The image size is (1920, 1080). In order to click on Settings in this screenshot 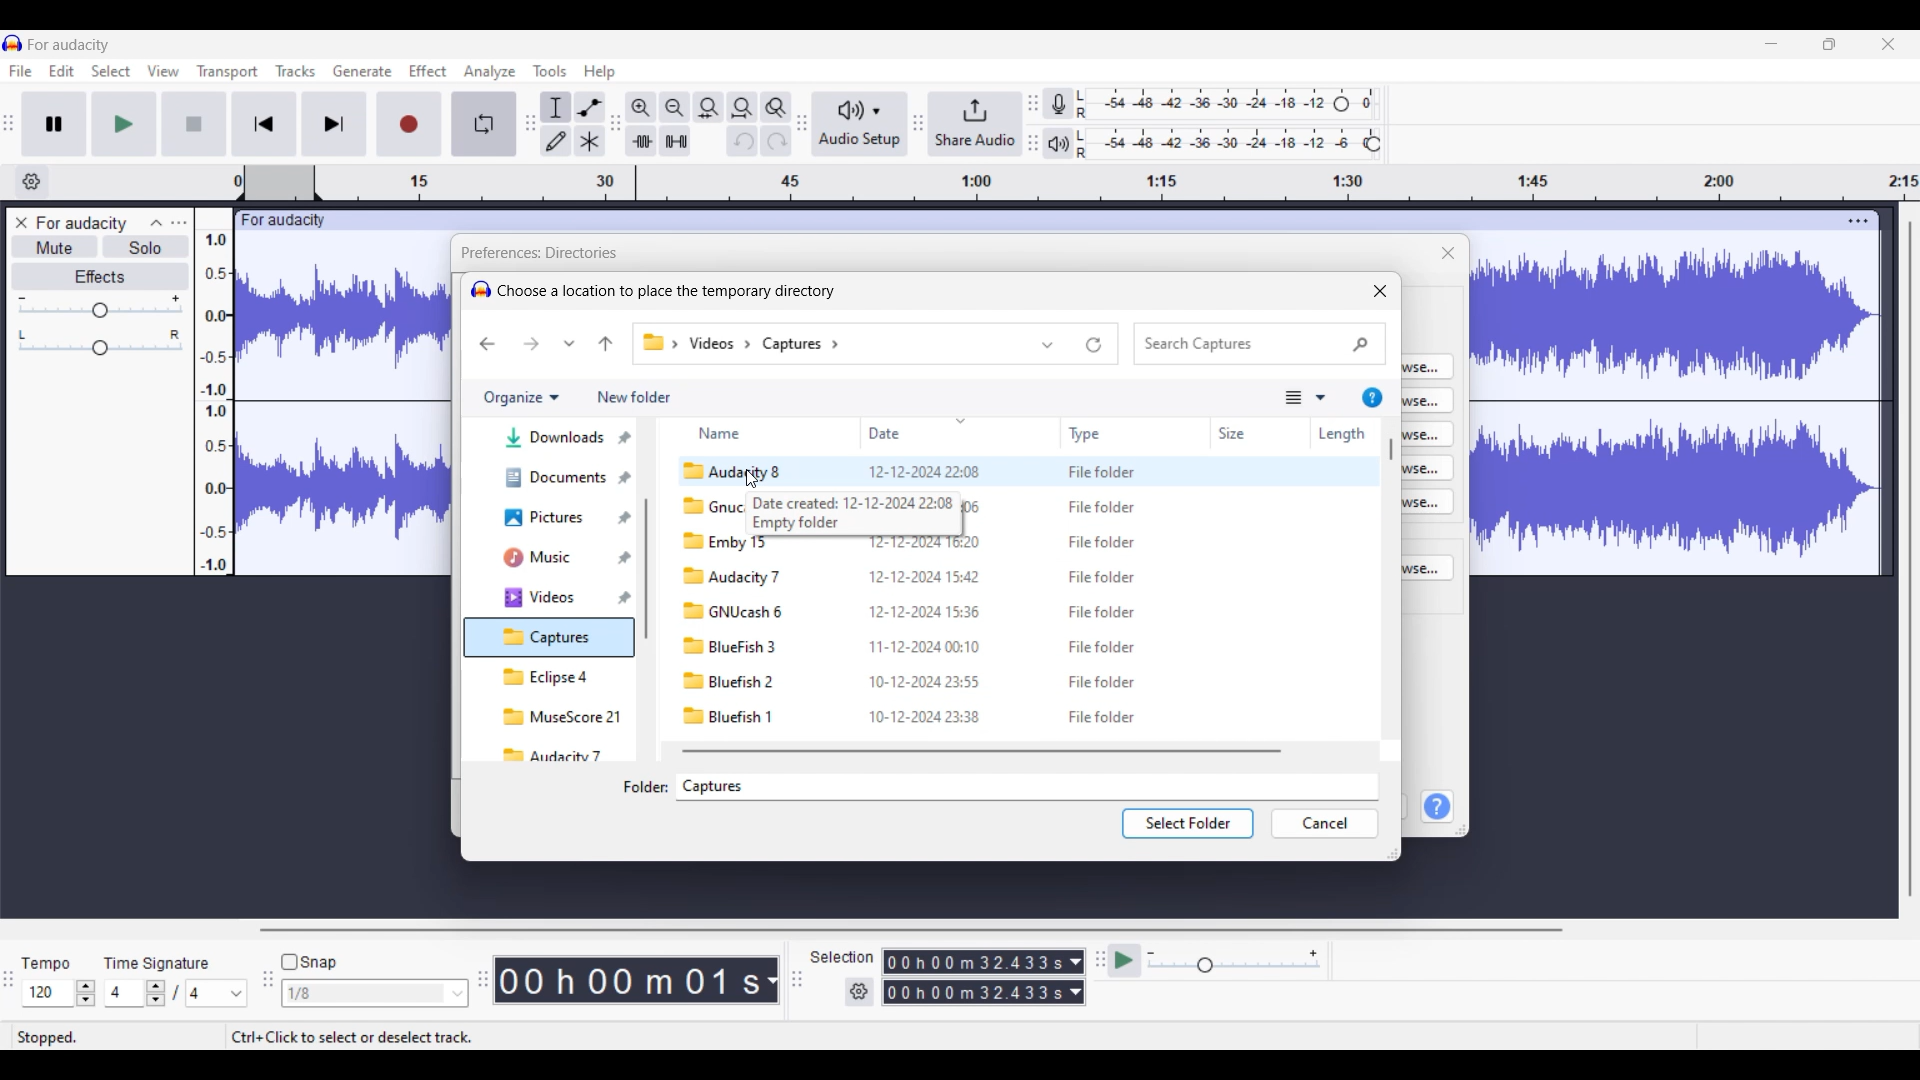, I will do `click(860, 992)`.